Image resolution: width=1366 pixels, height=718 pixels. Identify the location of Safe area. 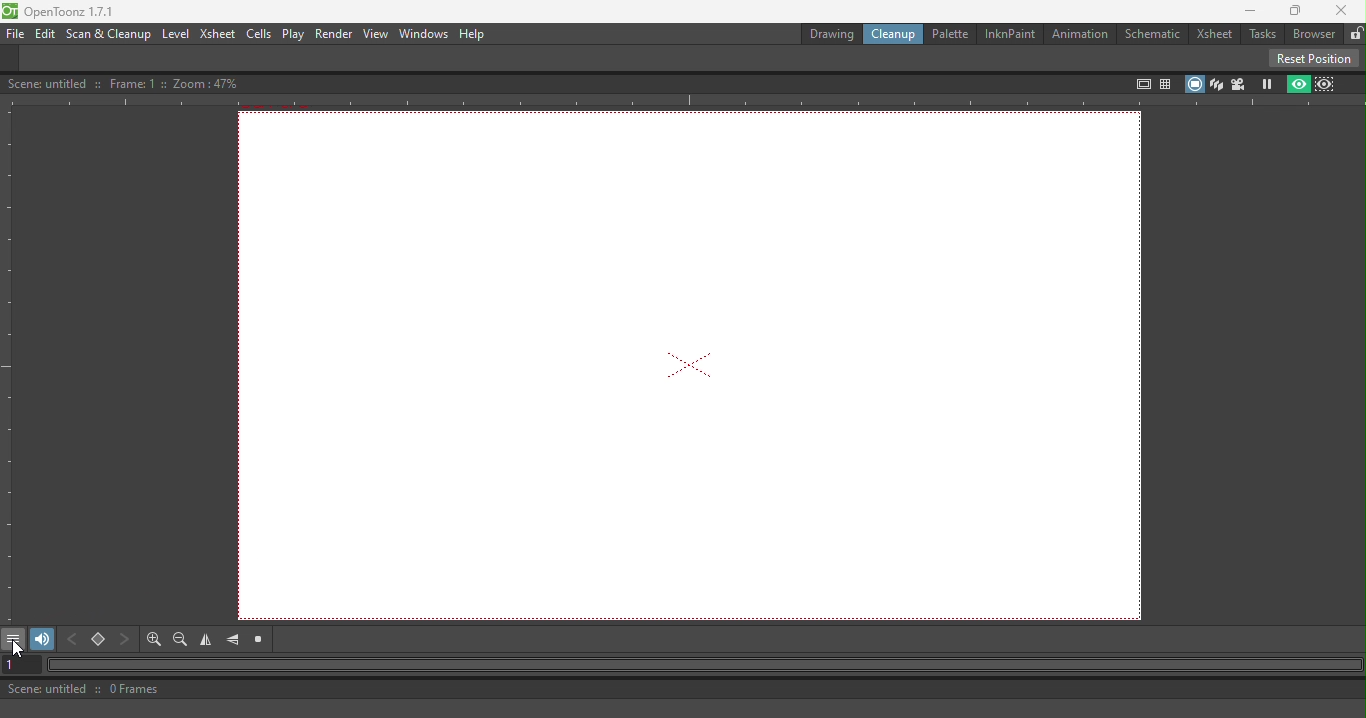
(1141, 84).